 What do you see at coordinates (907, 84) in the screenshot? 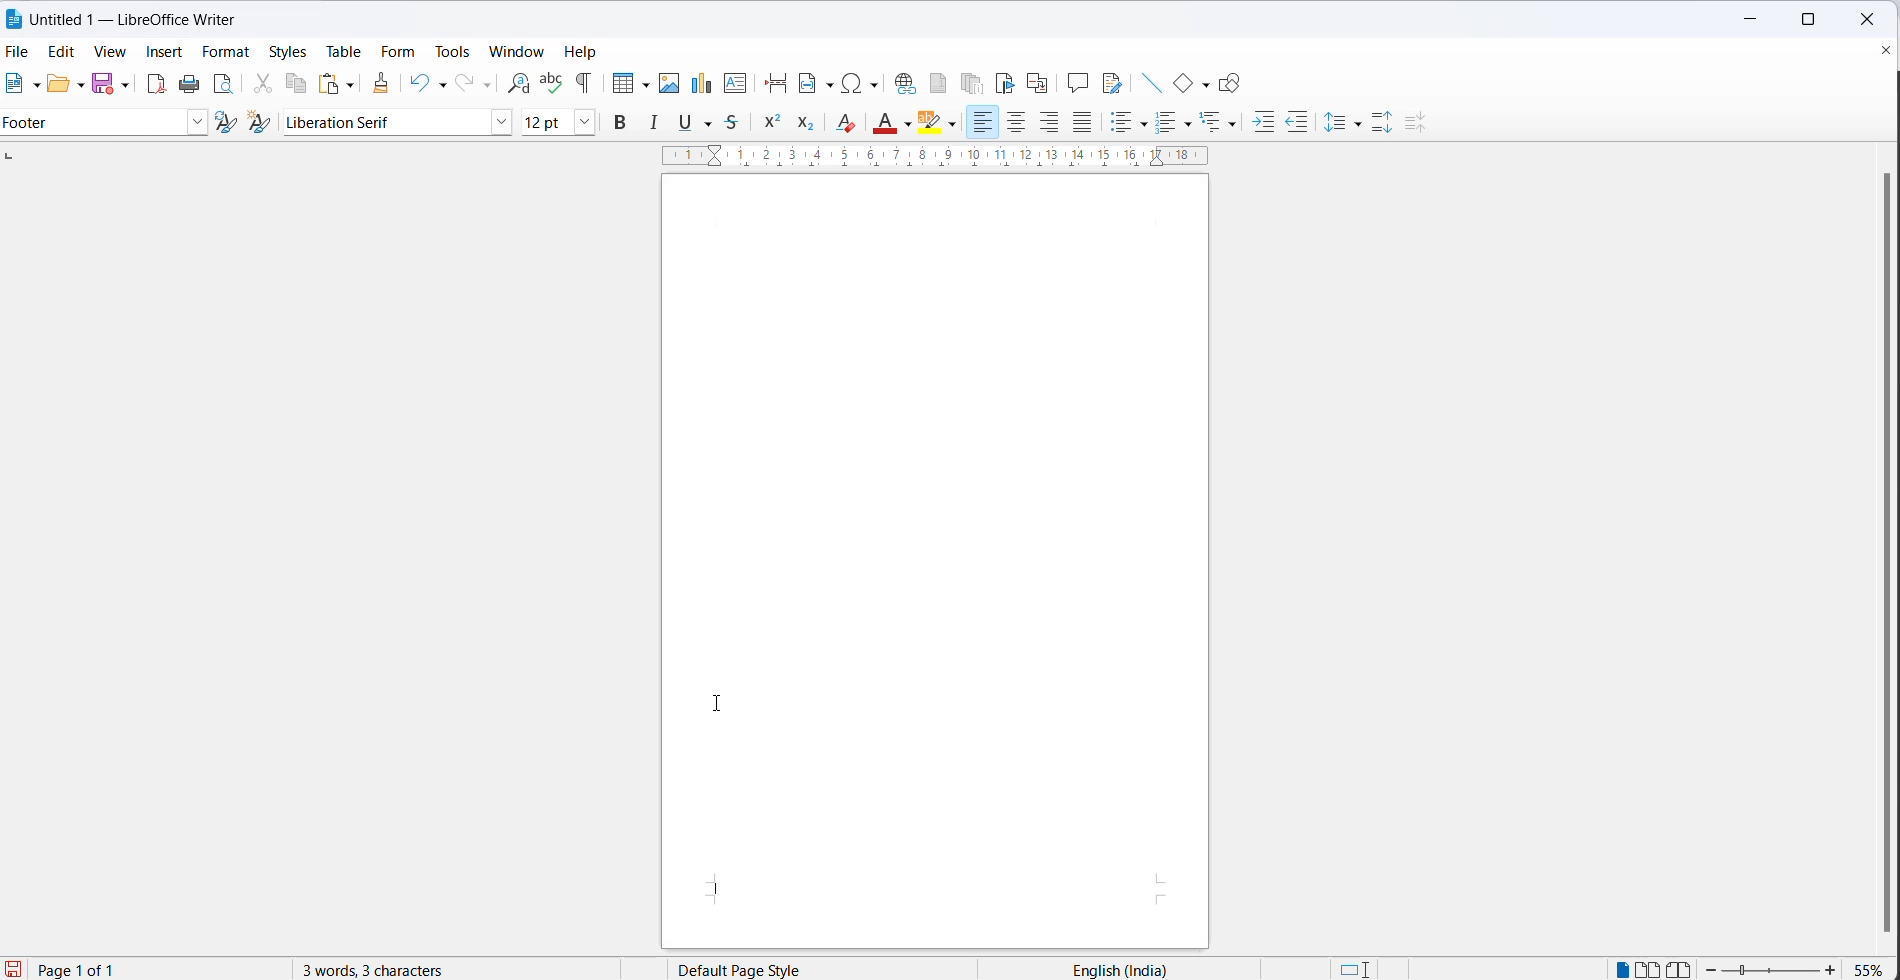
I see `insert hyperlinks` at bounding box center [907, 84].